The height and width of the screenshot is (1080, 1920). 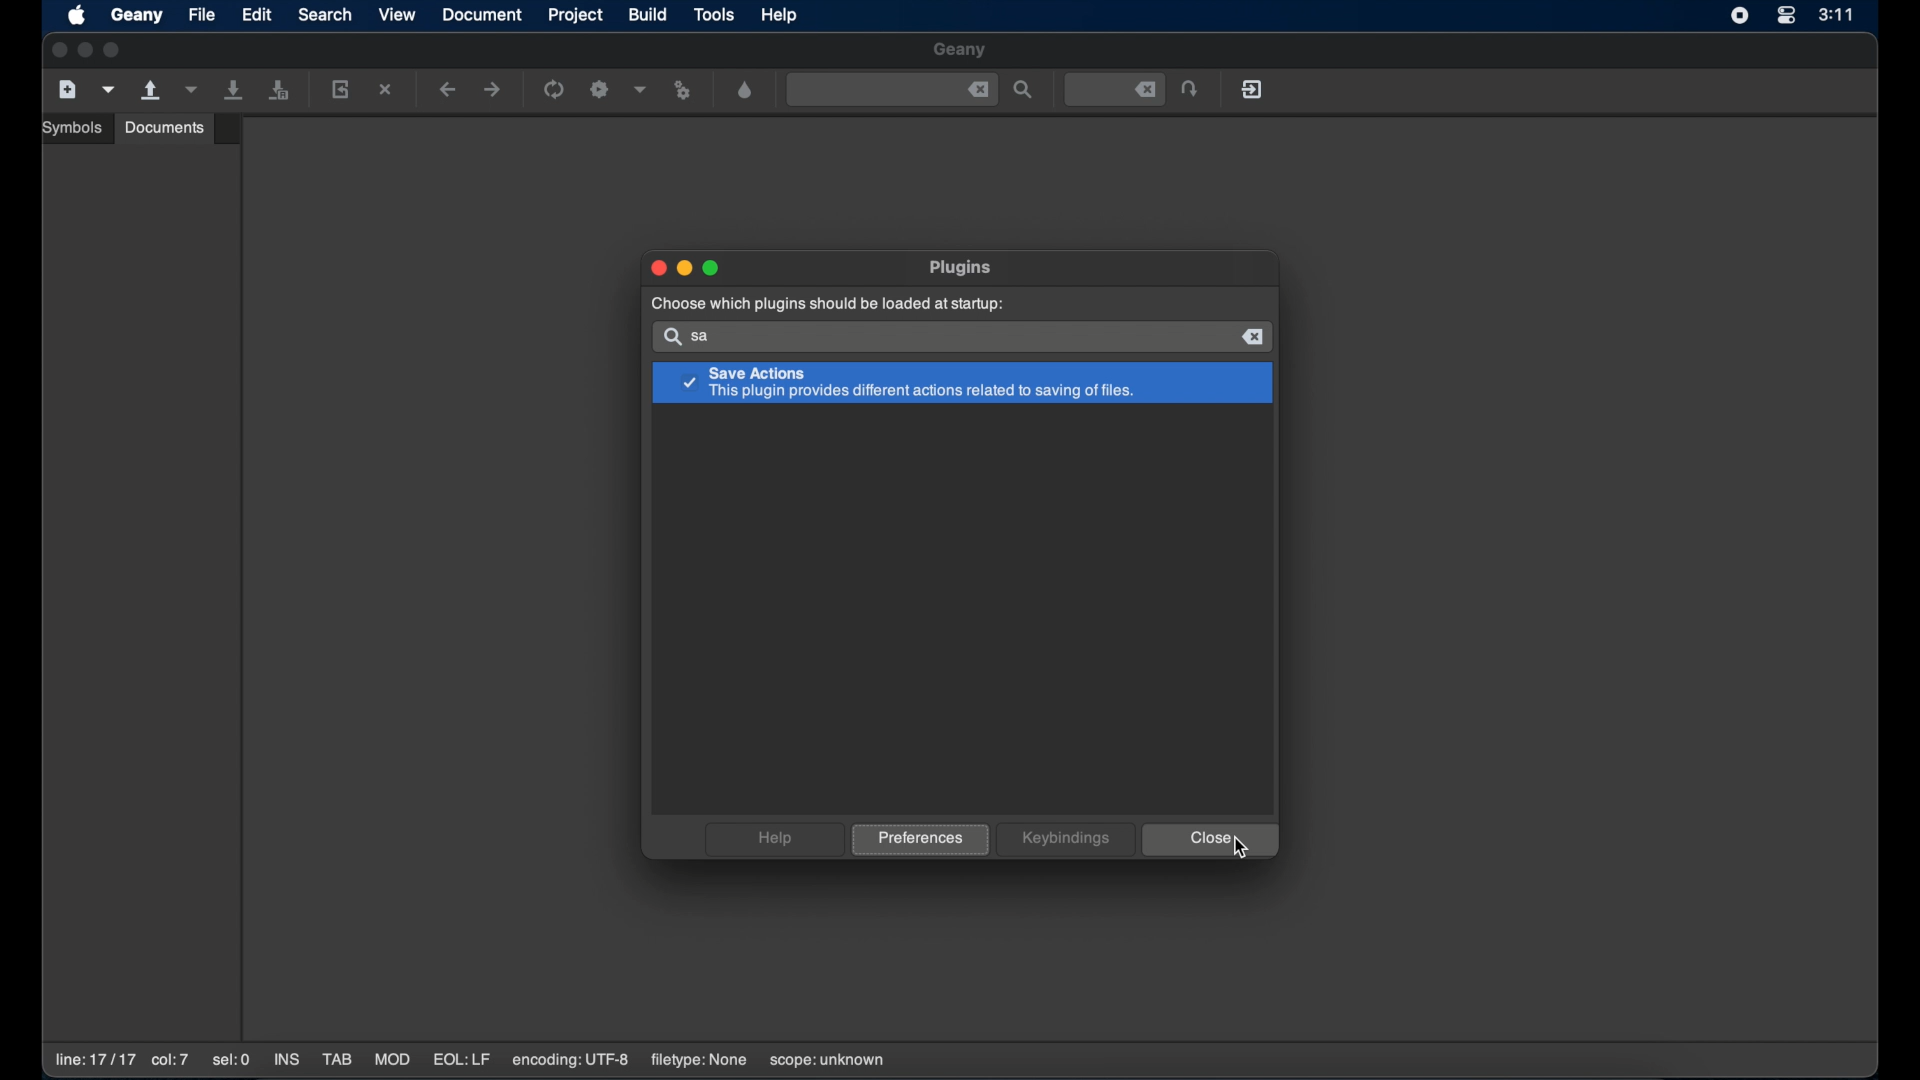 What do you see at coordinates (698, 1060) in the screenshot?
I see `filetype: none` at bounding box center [698, 1060].